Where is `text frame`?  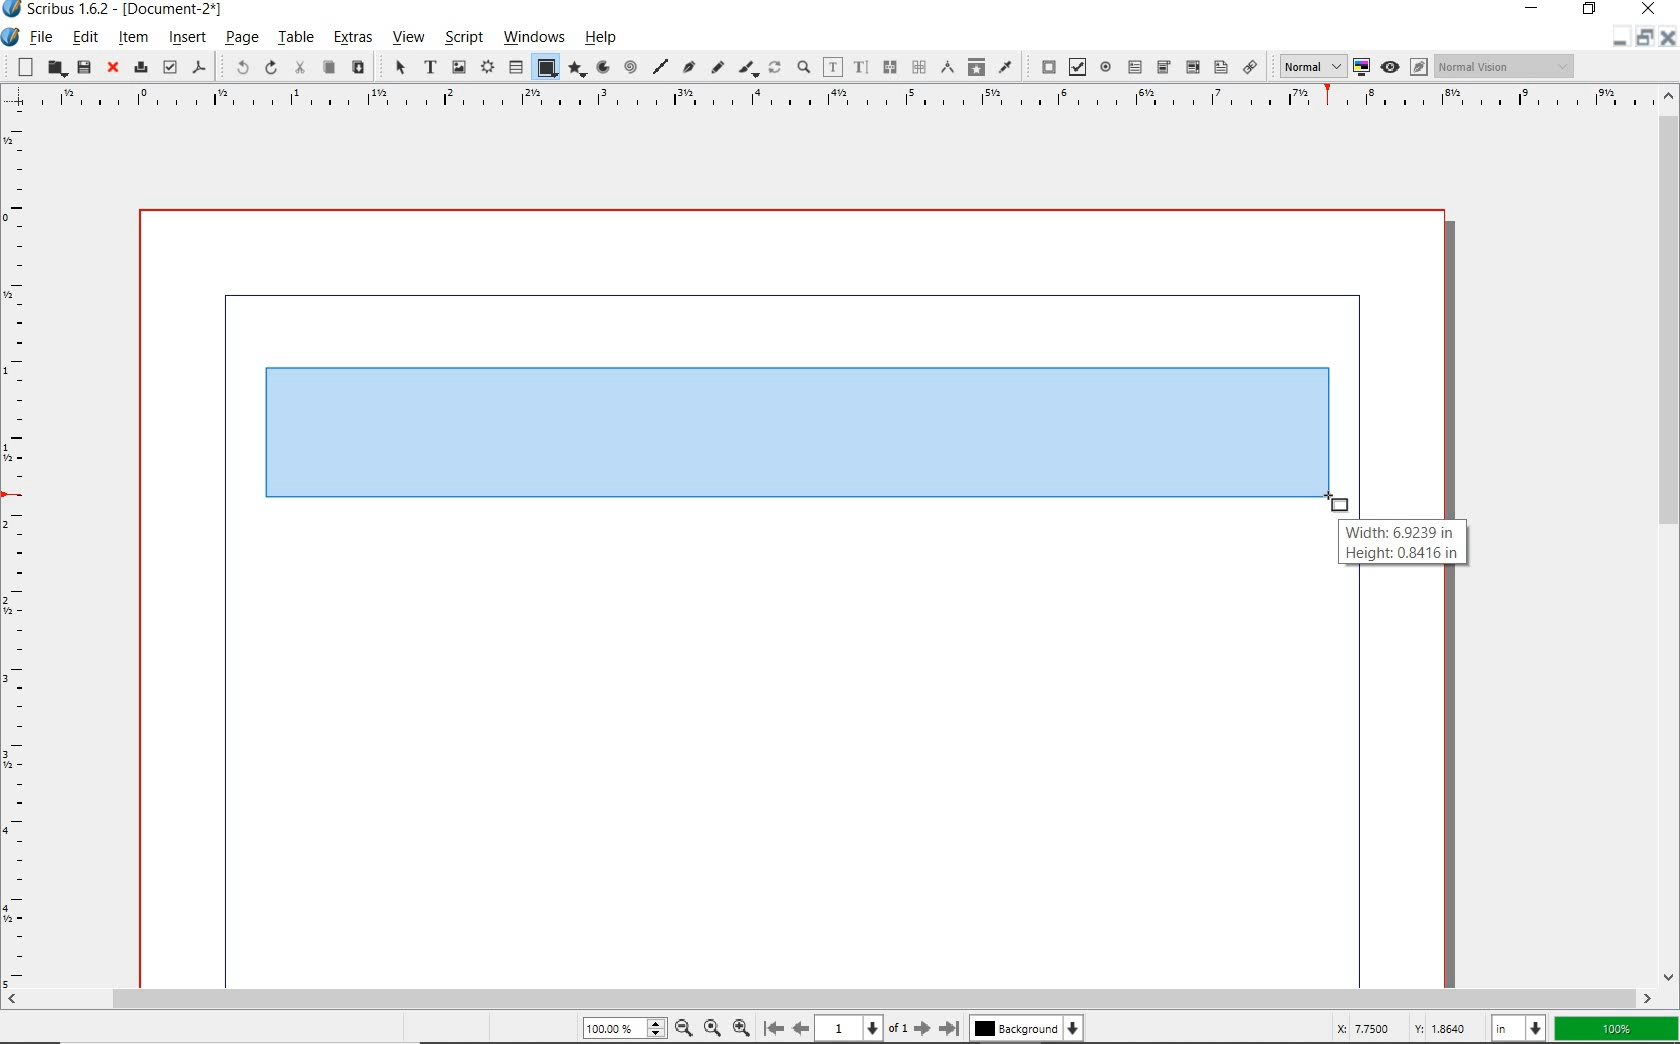
text frame is located at coordinates (431, 67).